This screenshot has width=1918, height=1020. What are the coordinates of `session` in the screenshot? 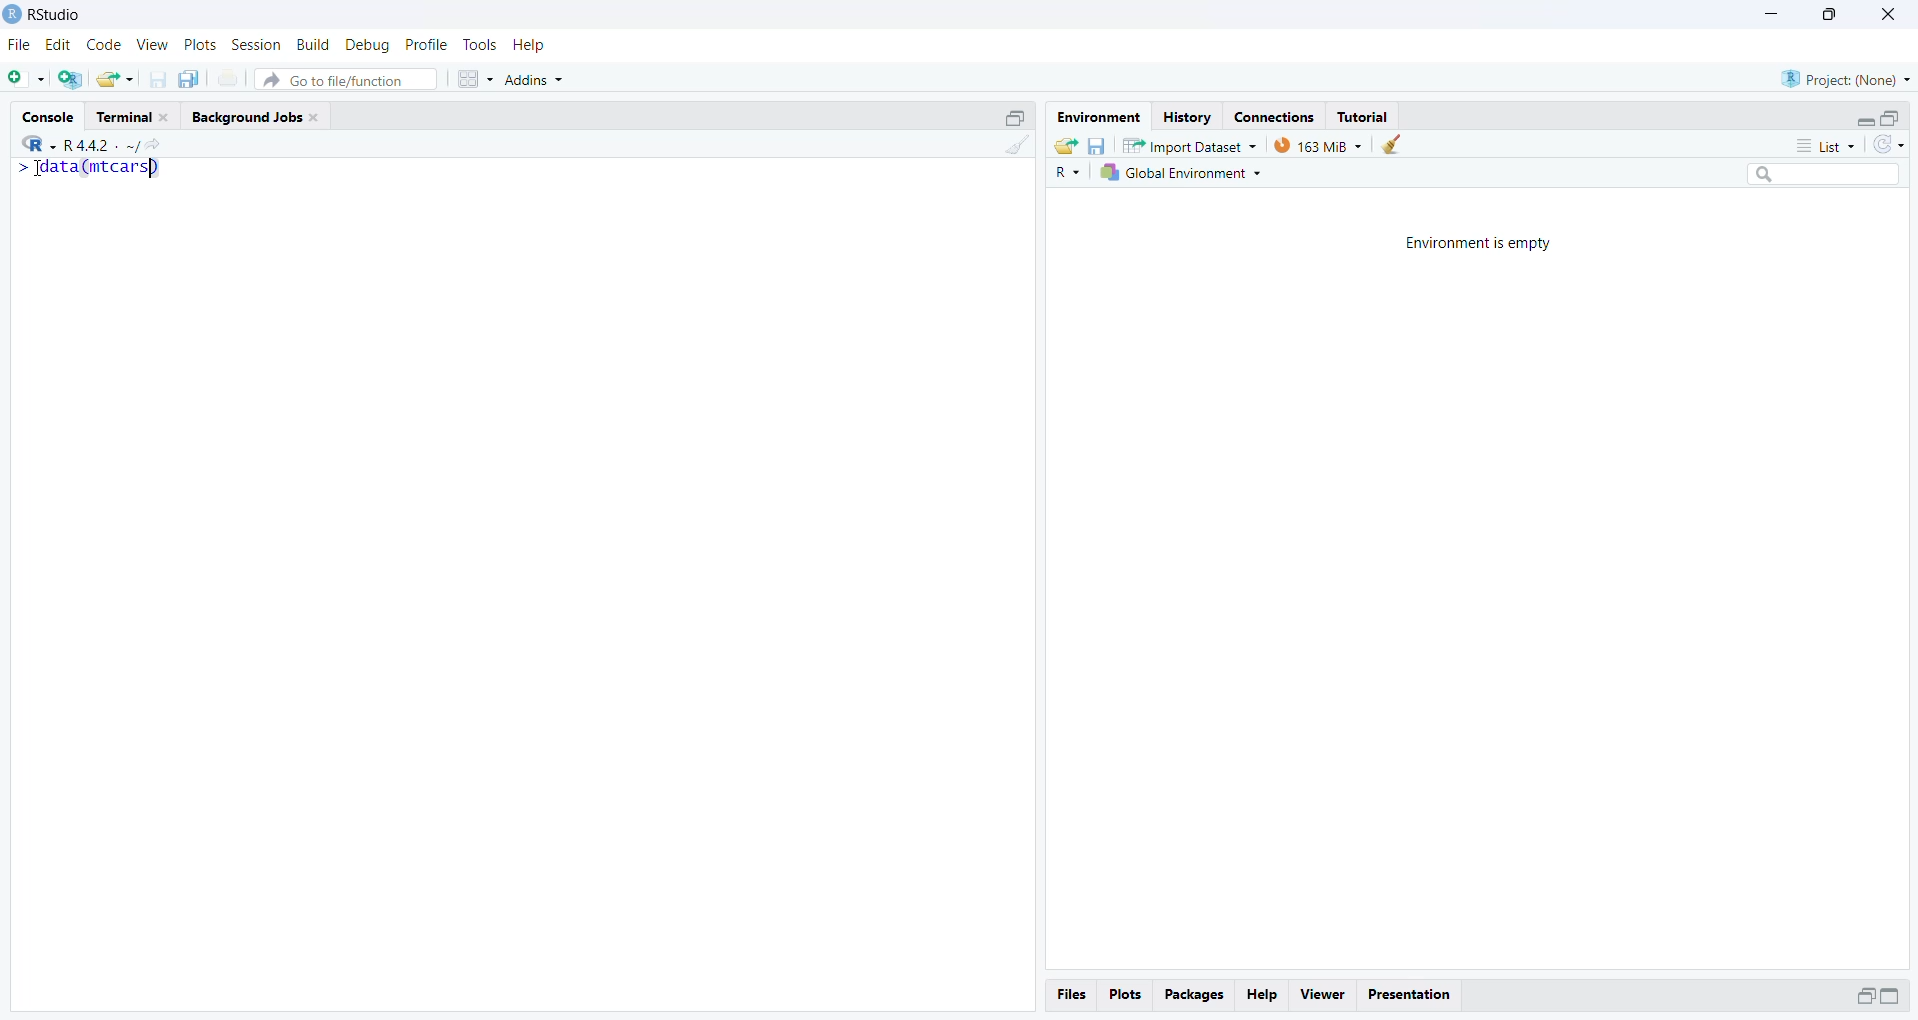 It's located at (256, 45).